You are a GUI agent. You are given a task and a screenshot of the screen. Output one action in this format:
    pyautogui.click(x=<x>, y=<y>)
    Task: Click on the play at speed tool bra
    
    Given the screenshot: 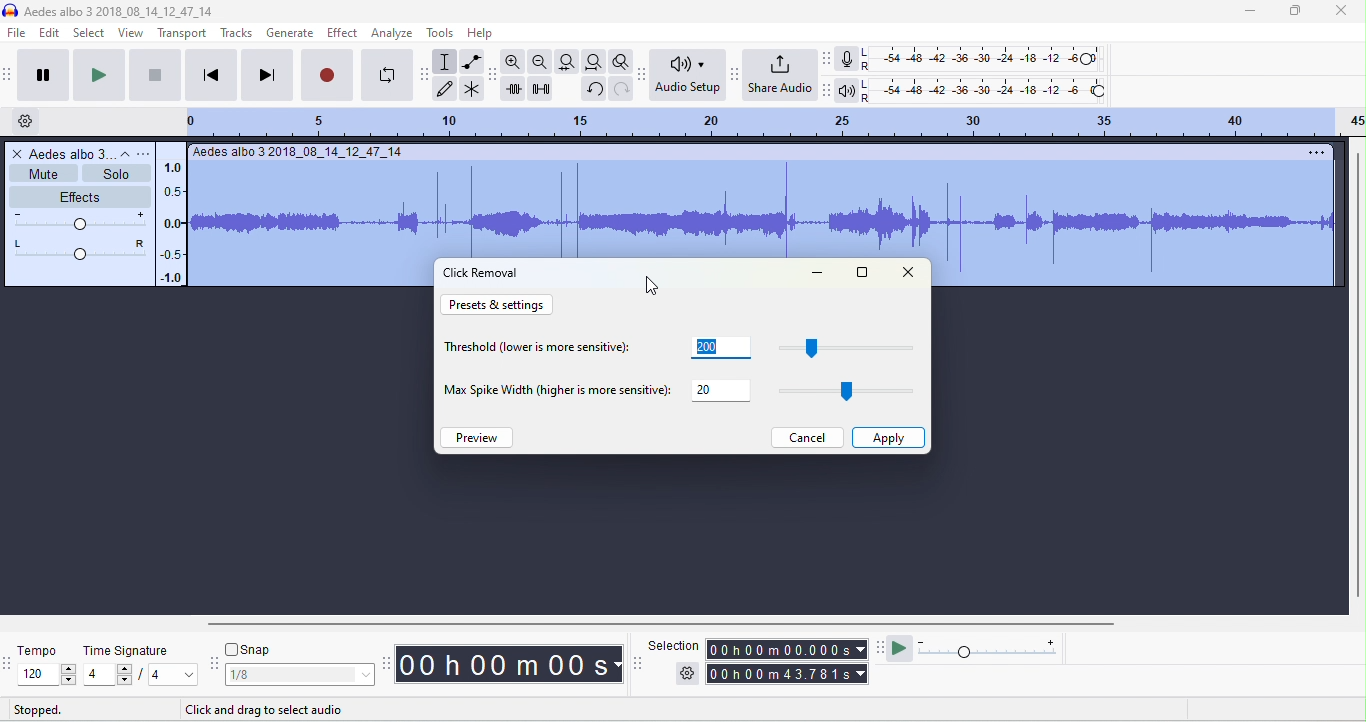 What is the action you would take?
    pyautogui.click(x=879, y=651)
    